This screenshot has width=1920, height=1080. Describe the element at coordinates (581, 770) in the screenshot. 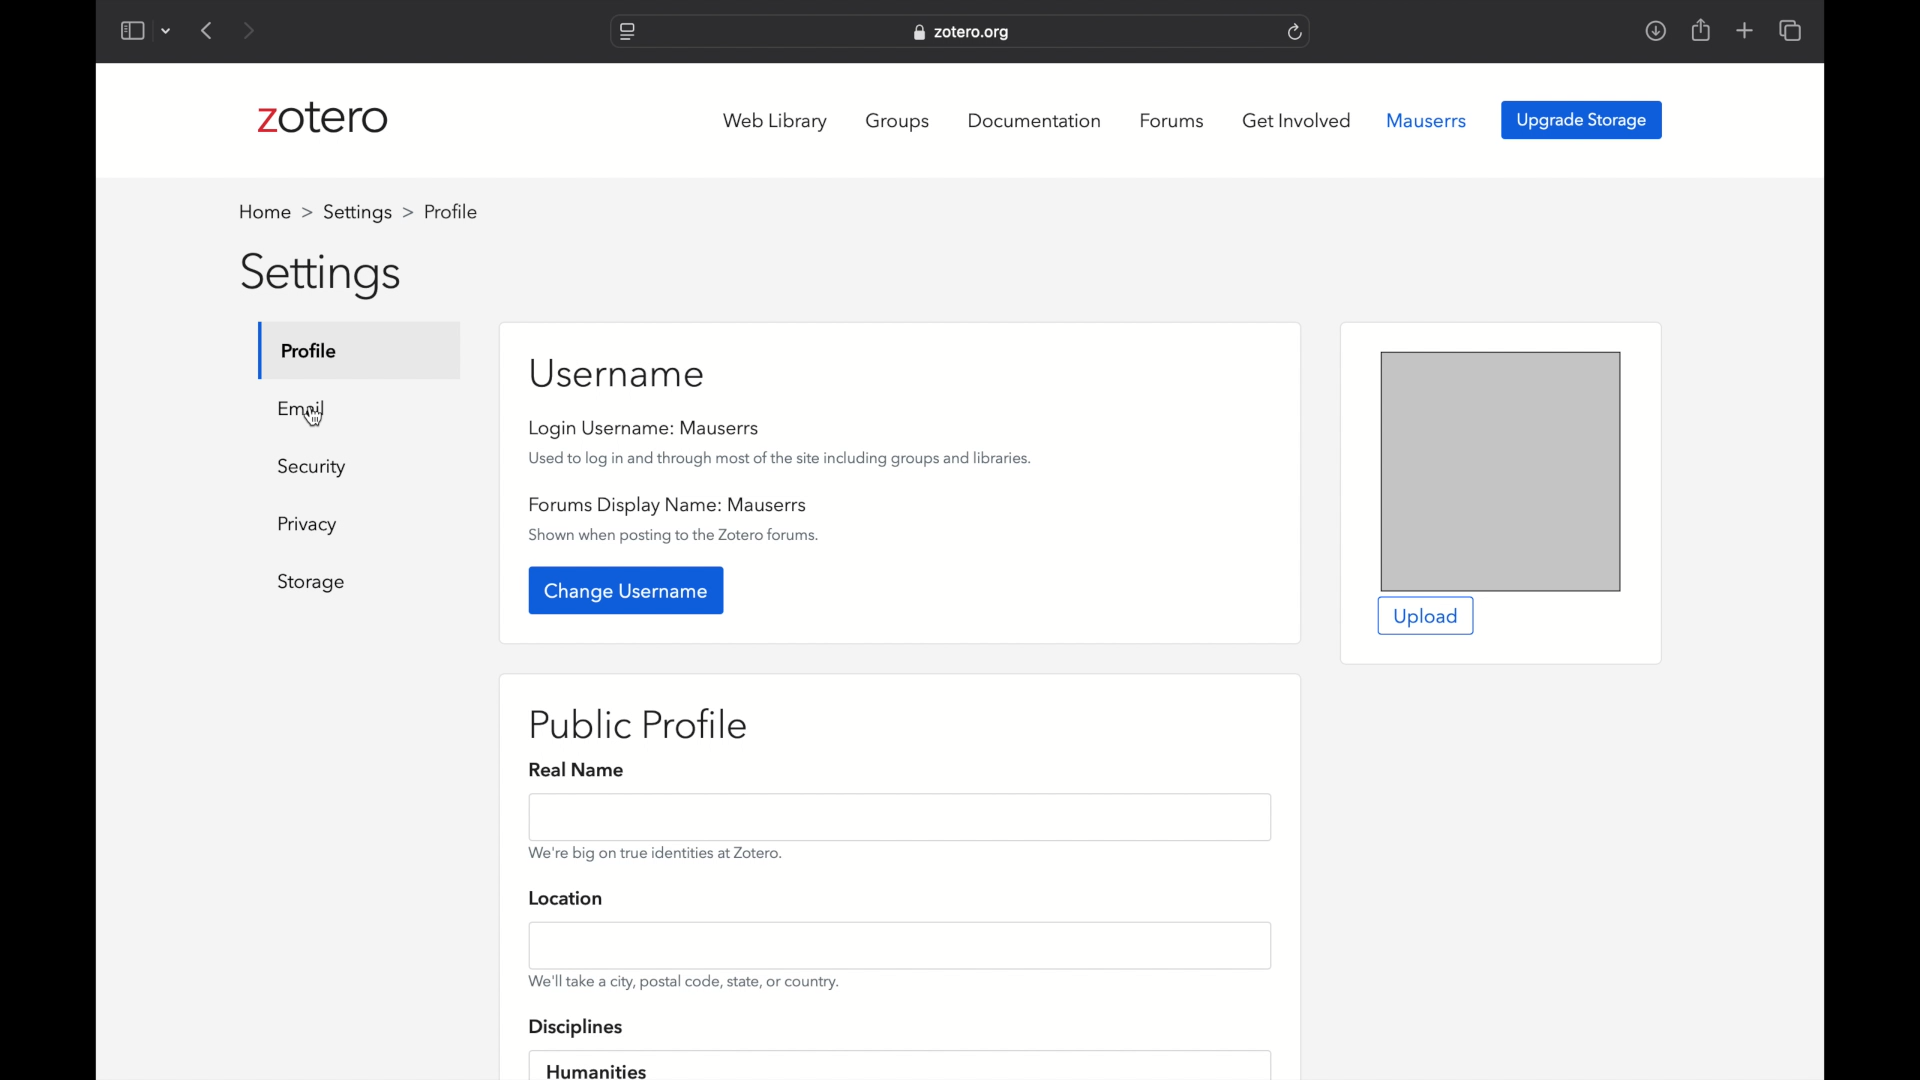

I see `real name` at that location.